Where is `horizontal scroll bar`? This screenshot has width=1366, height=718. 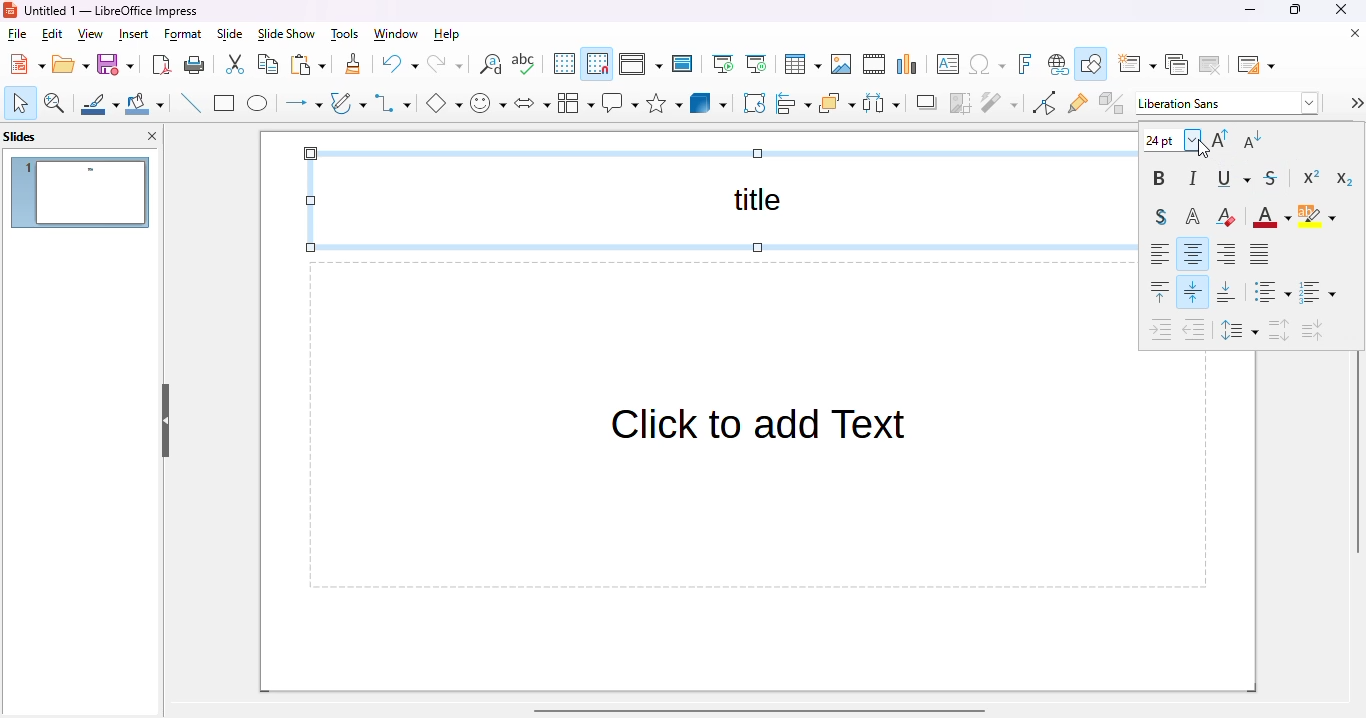 horizontal scroll bar is located at coordinates (762, 710).